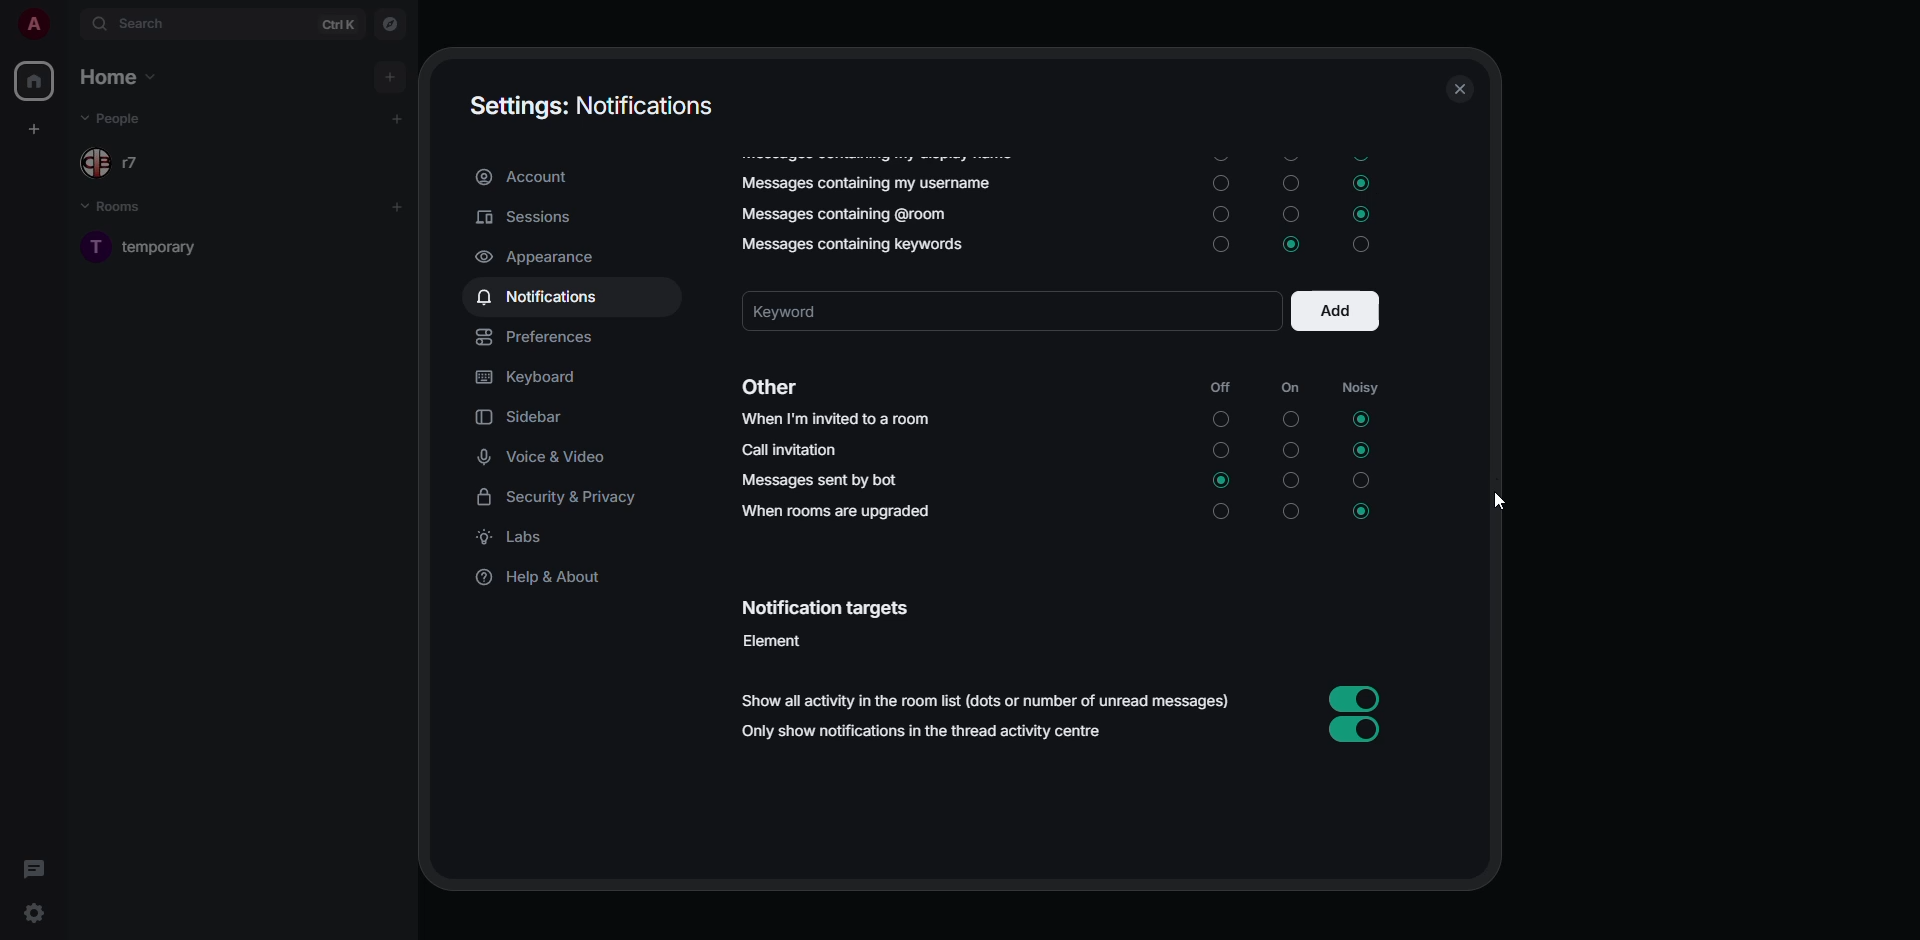  Describe the element at coordinates (1224, 216) in the screenshot. I see `on` at that location.